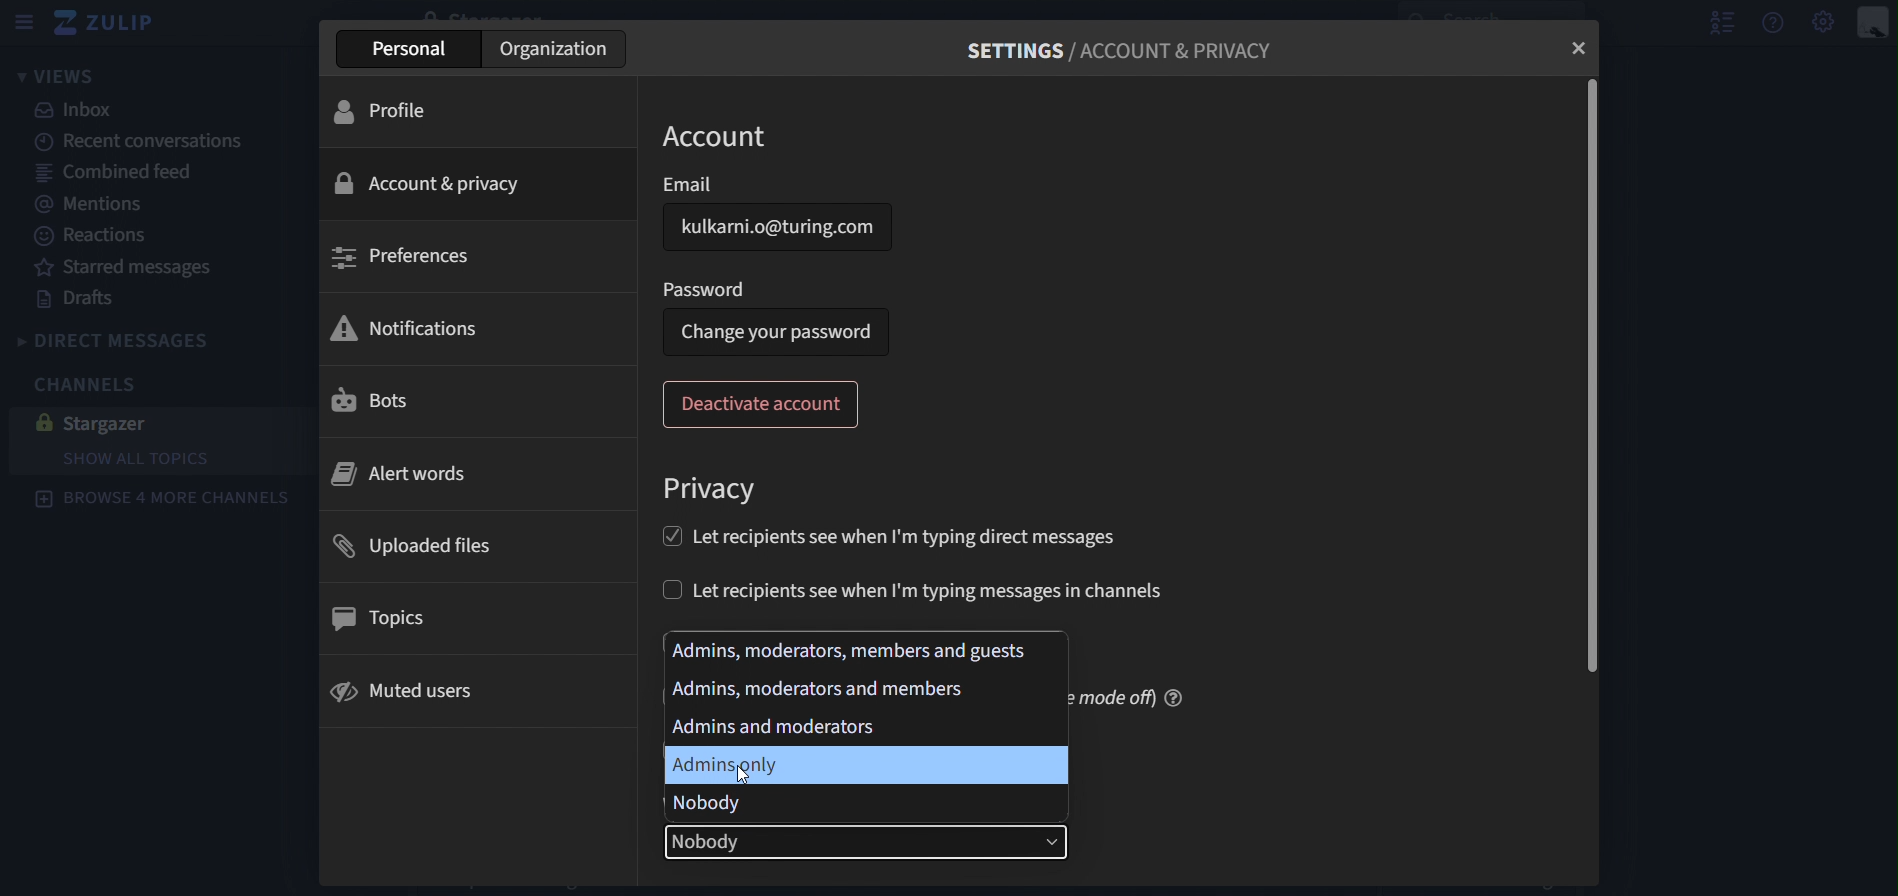 Image resolution: width=1898 pixels, height=896 pixels. Describe the element at coordinates (1128, 696) in the screenshot. I see `2 mode off) ®` at that location.